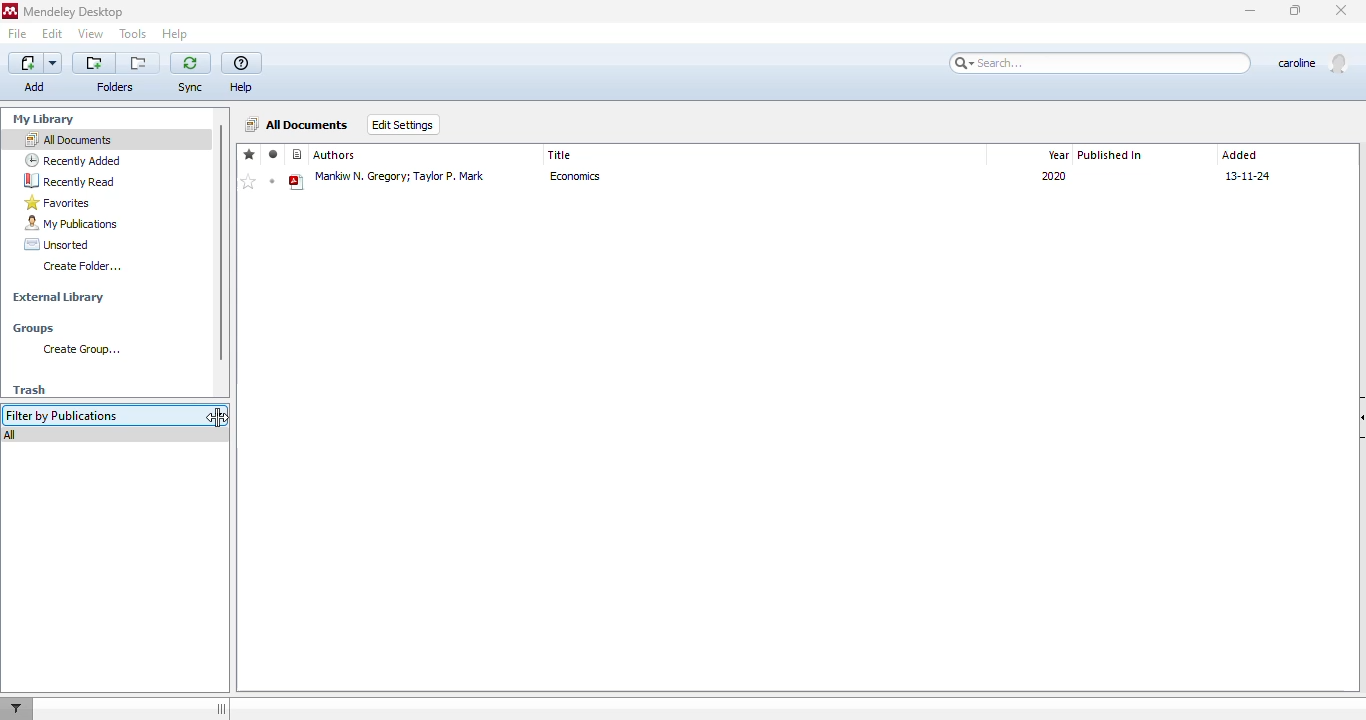  Describe the element at coordinates (241, 87) in the screenshot. I see `help` at that location.